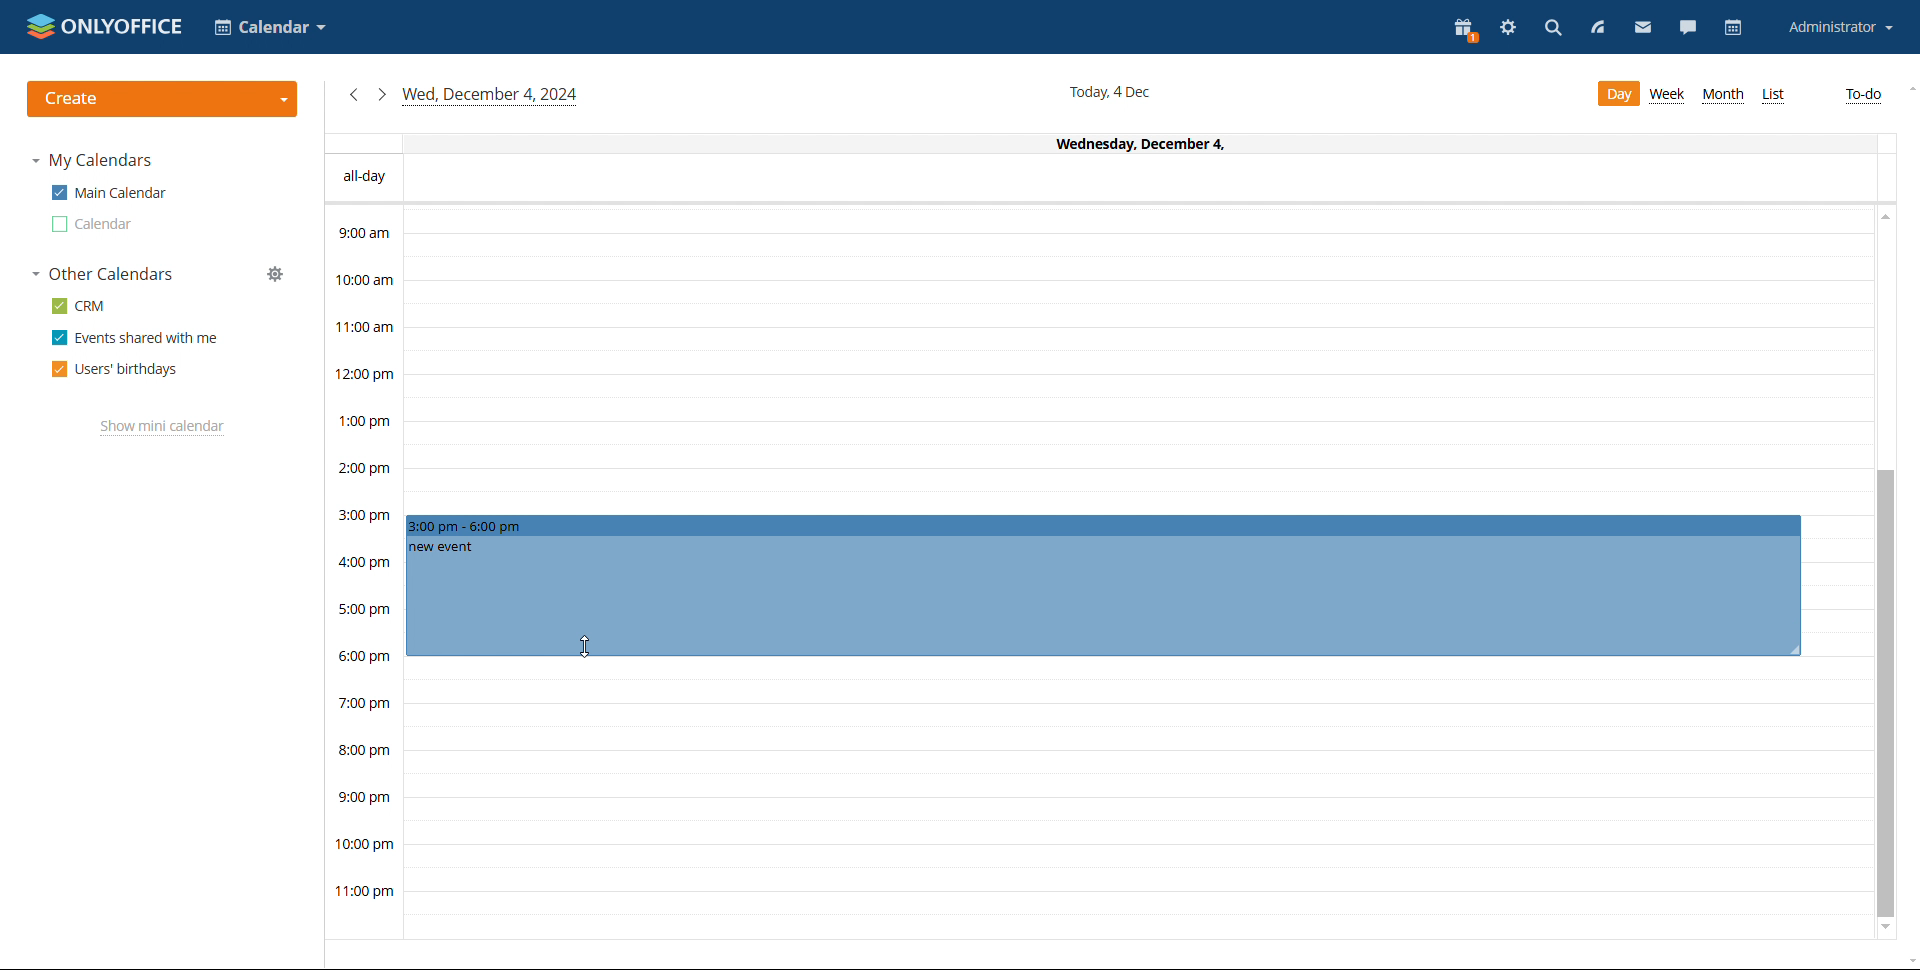 Image resolution: width=1920 pixels, height=970 pixels. What do you see at coordinates (1772, 96) in the screenshot?
I see `list view` at bounding box center [1772, 96].